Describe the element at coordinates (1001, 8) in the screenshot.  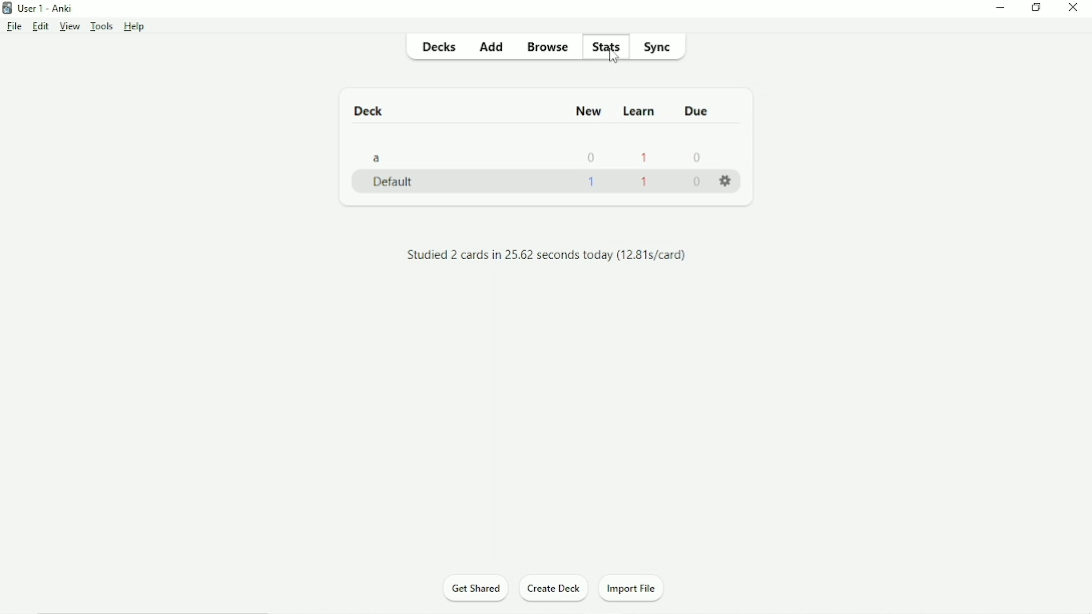
I see `Minimize` at that location.